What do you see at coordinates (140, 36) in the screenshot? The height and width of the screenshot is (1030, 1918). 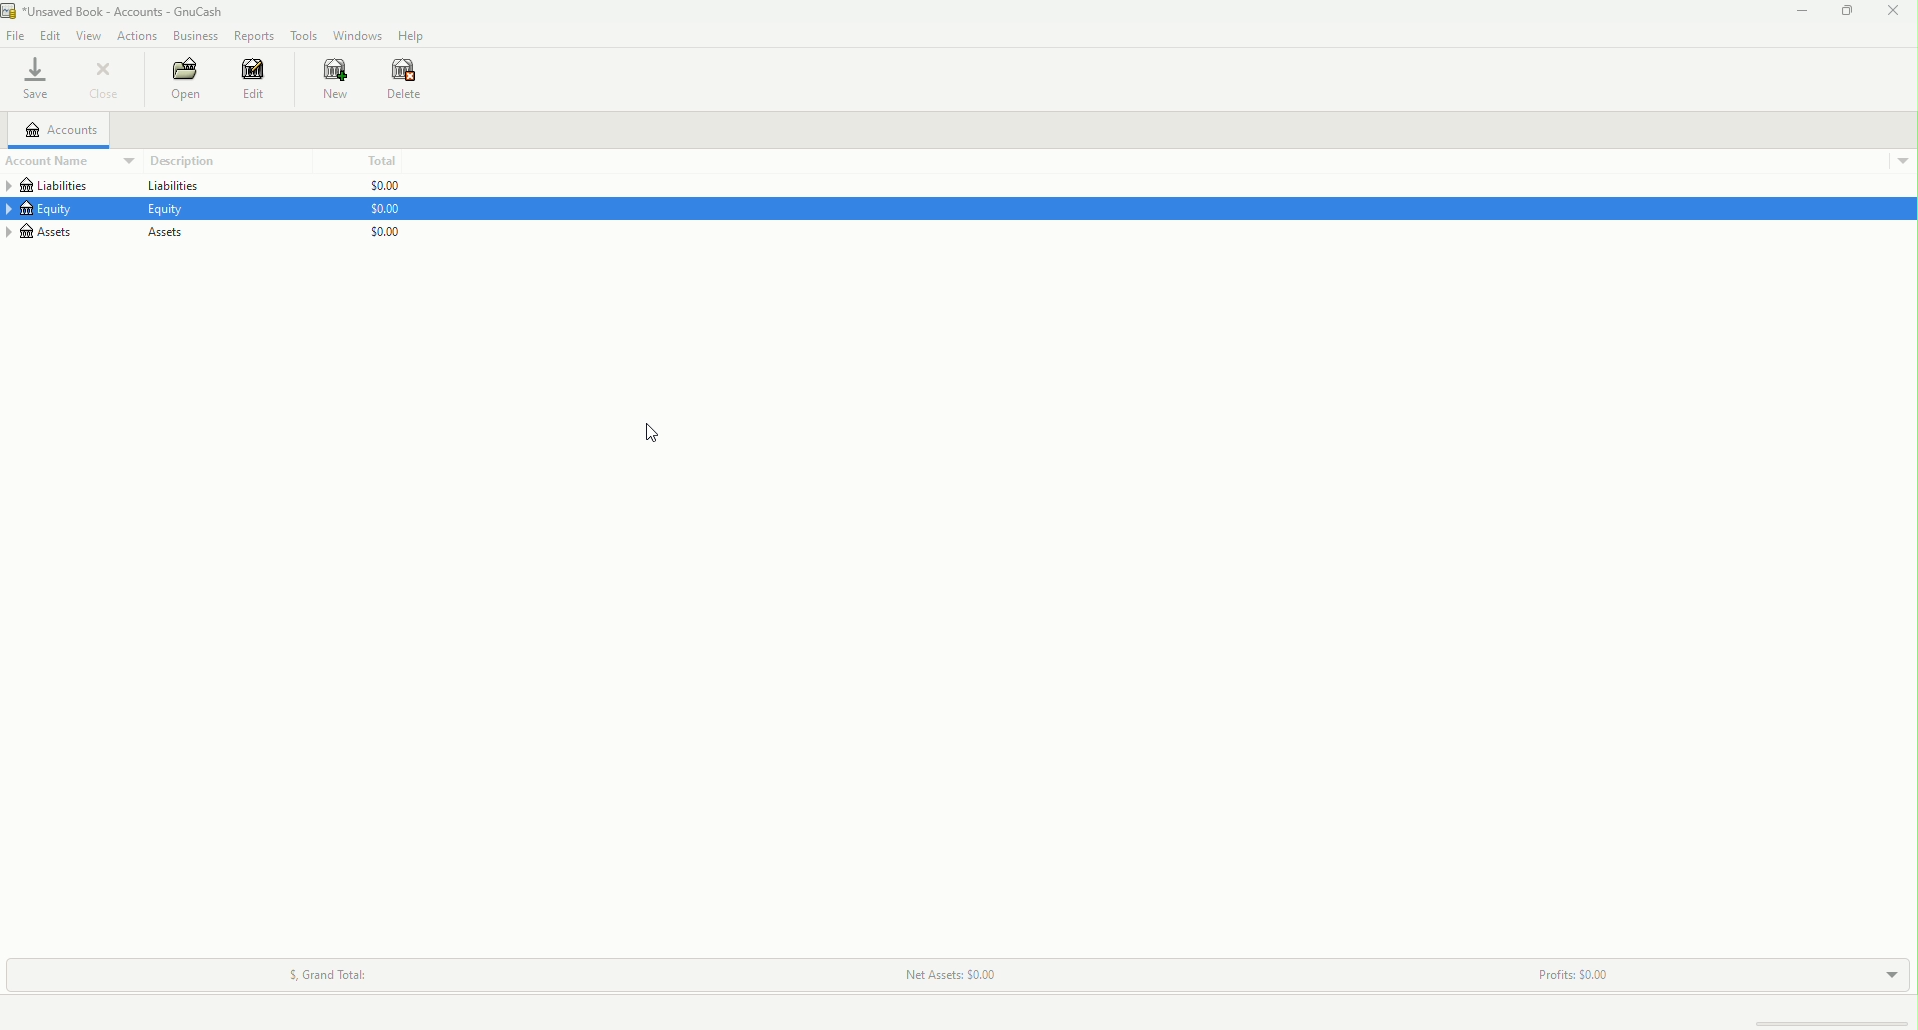 I see `Actions` at bounding box center [140, 36].